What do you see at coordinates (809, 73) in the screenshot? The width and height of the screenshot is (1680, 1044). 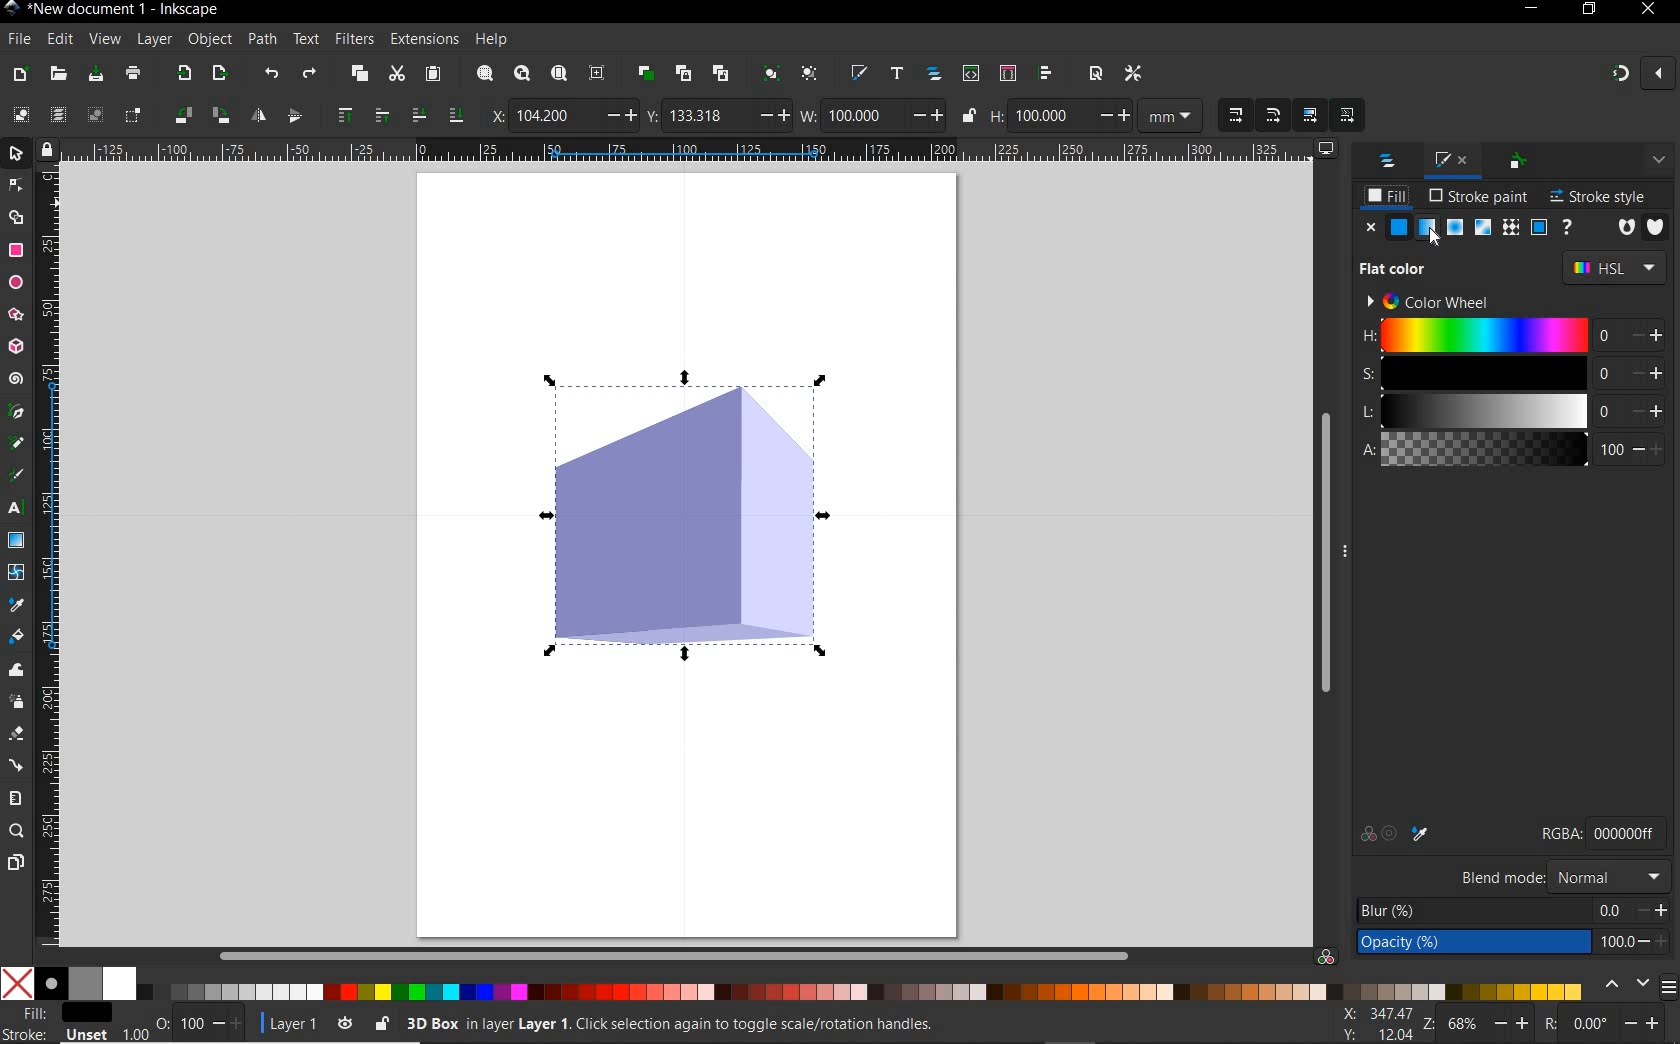 I see `UNGROUP` at bounding box center [809, 73].